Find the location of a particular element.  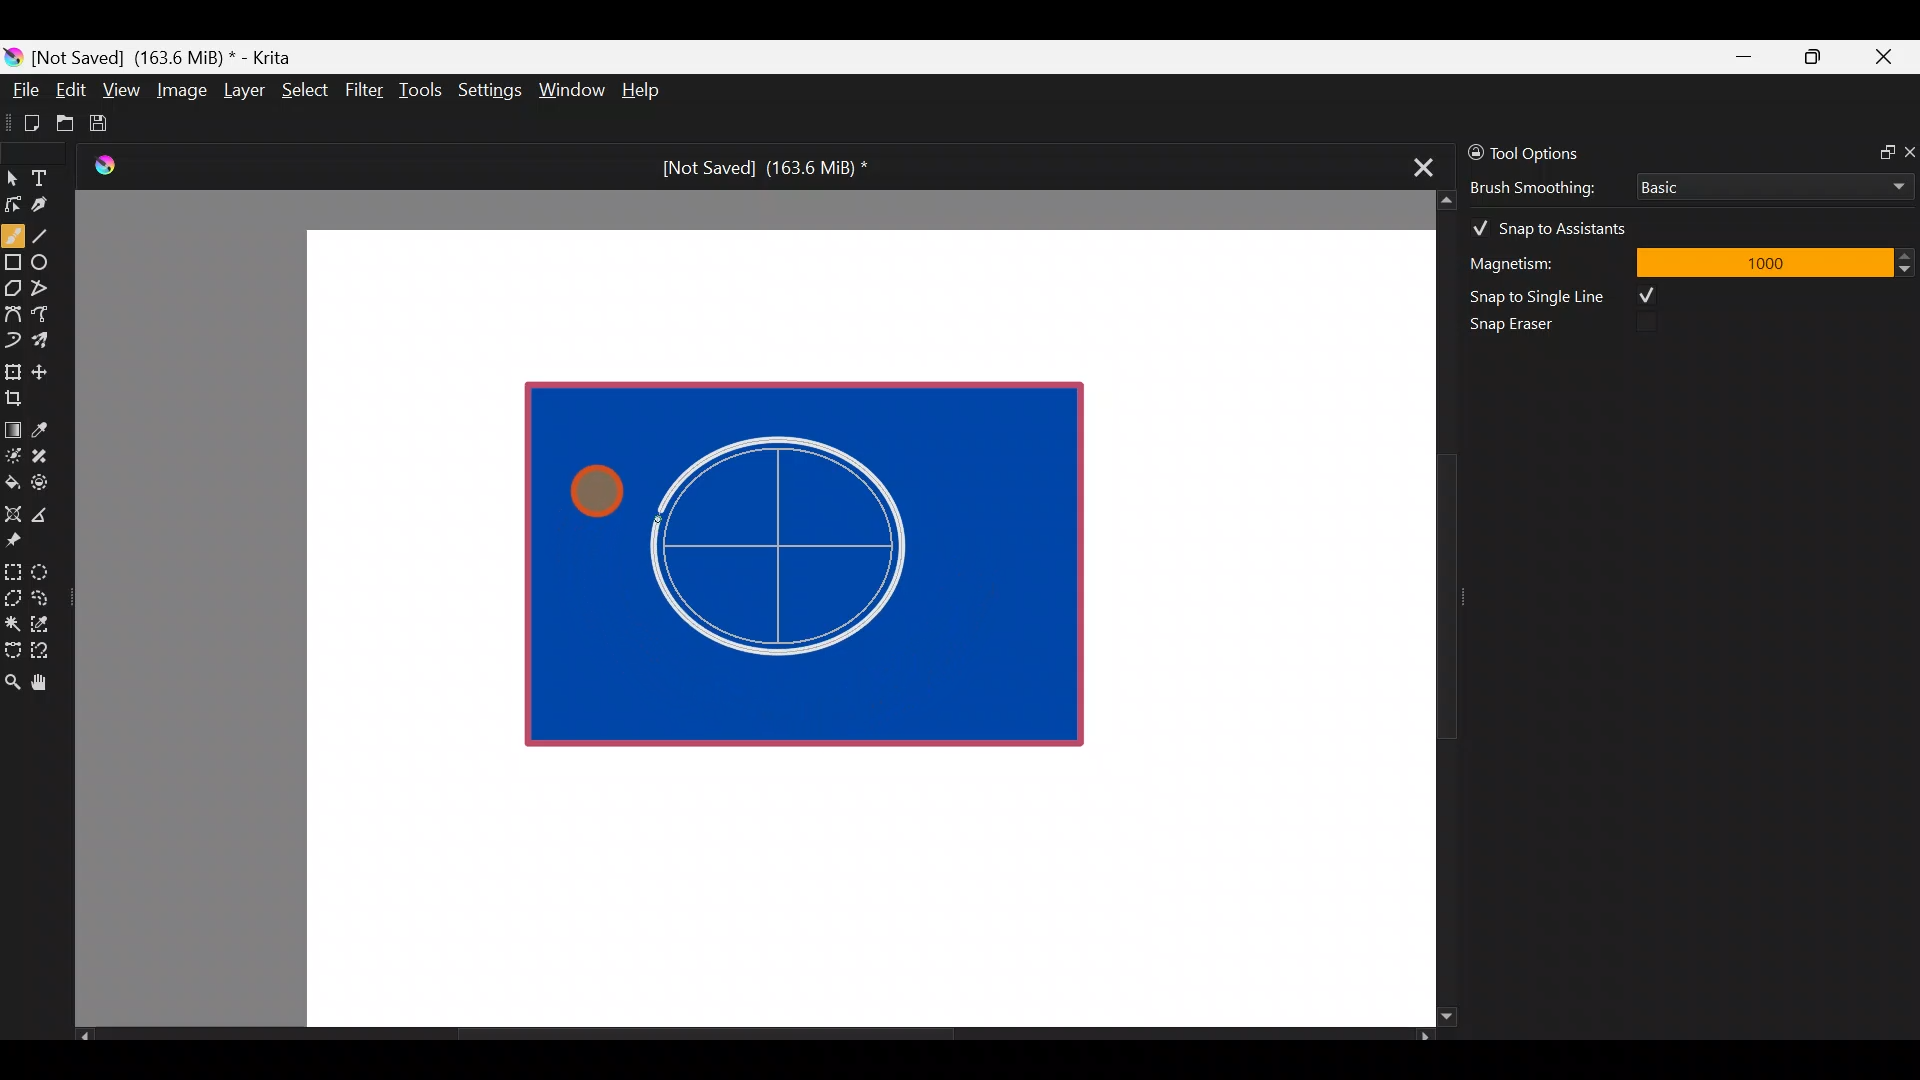

Select shapes tool is located at coordinates (12, 180).